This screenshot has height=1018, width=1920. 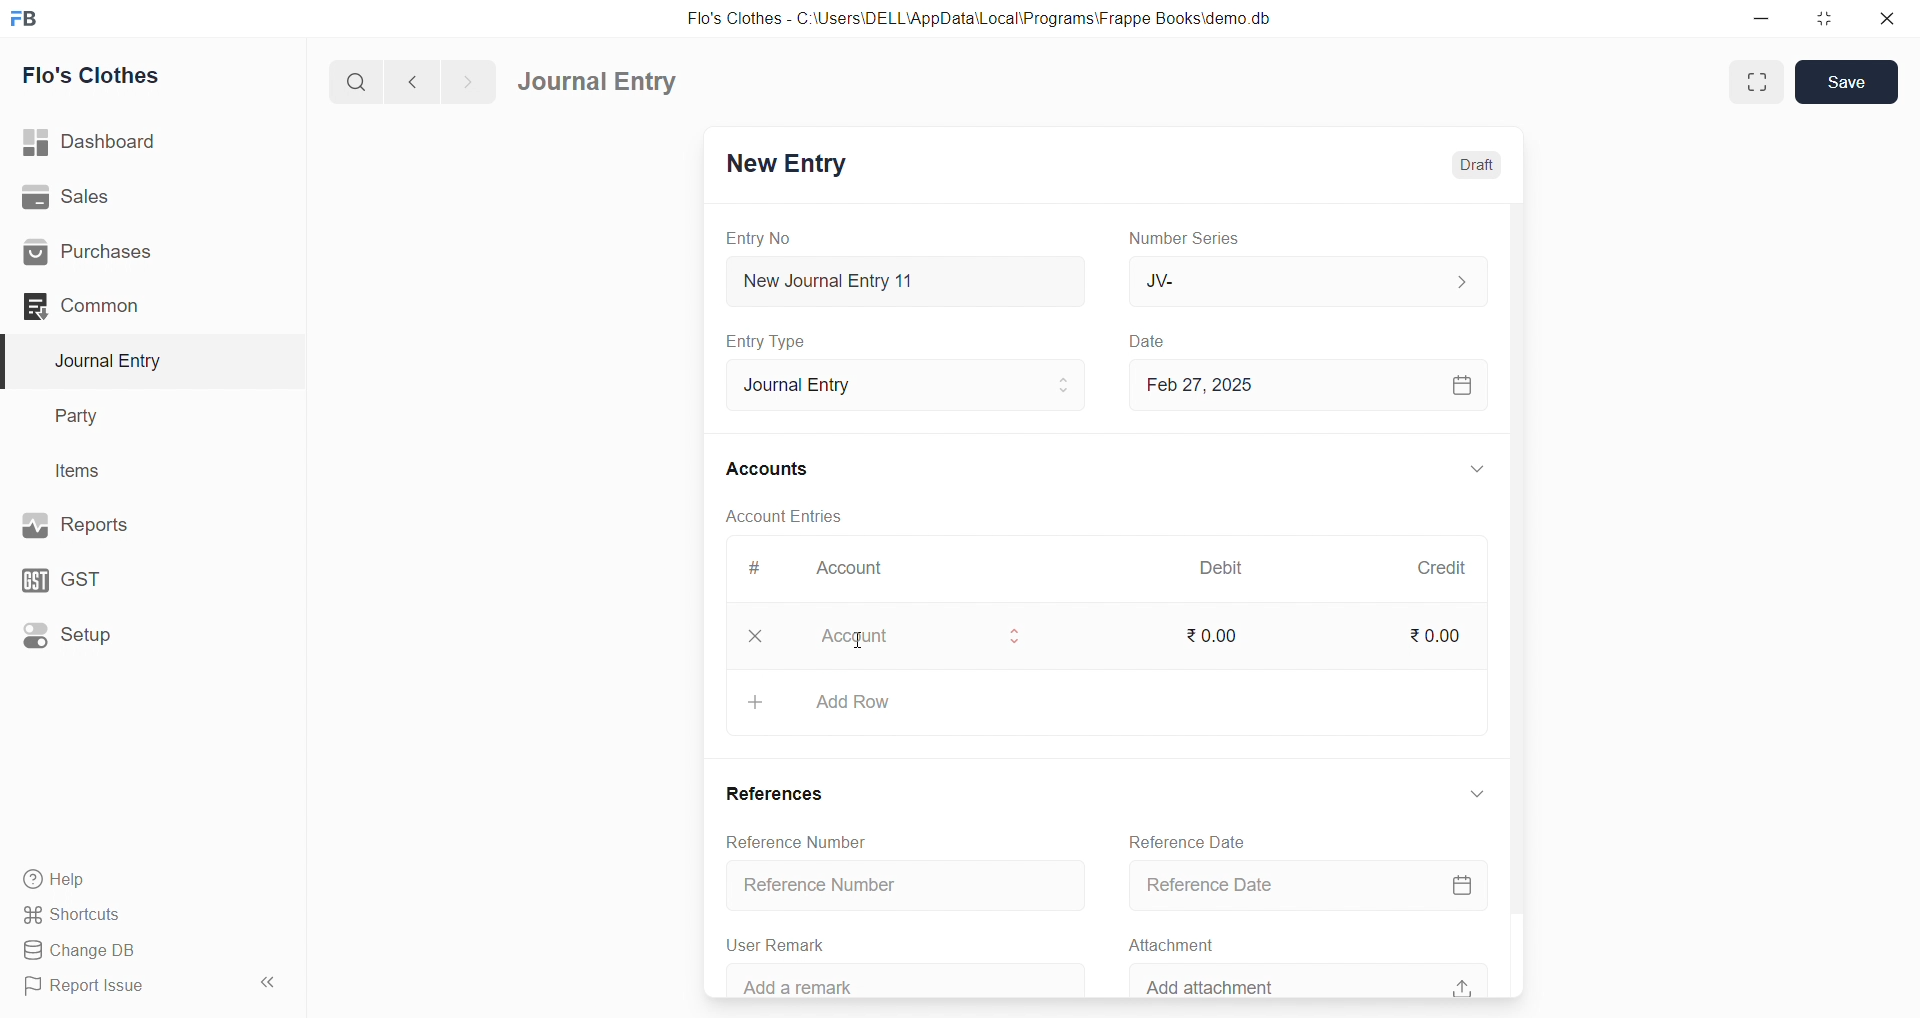 What do you see at coordinates (121, 254) in the screenshot?
I see `Purchases` at bounding box center [121, 254].